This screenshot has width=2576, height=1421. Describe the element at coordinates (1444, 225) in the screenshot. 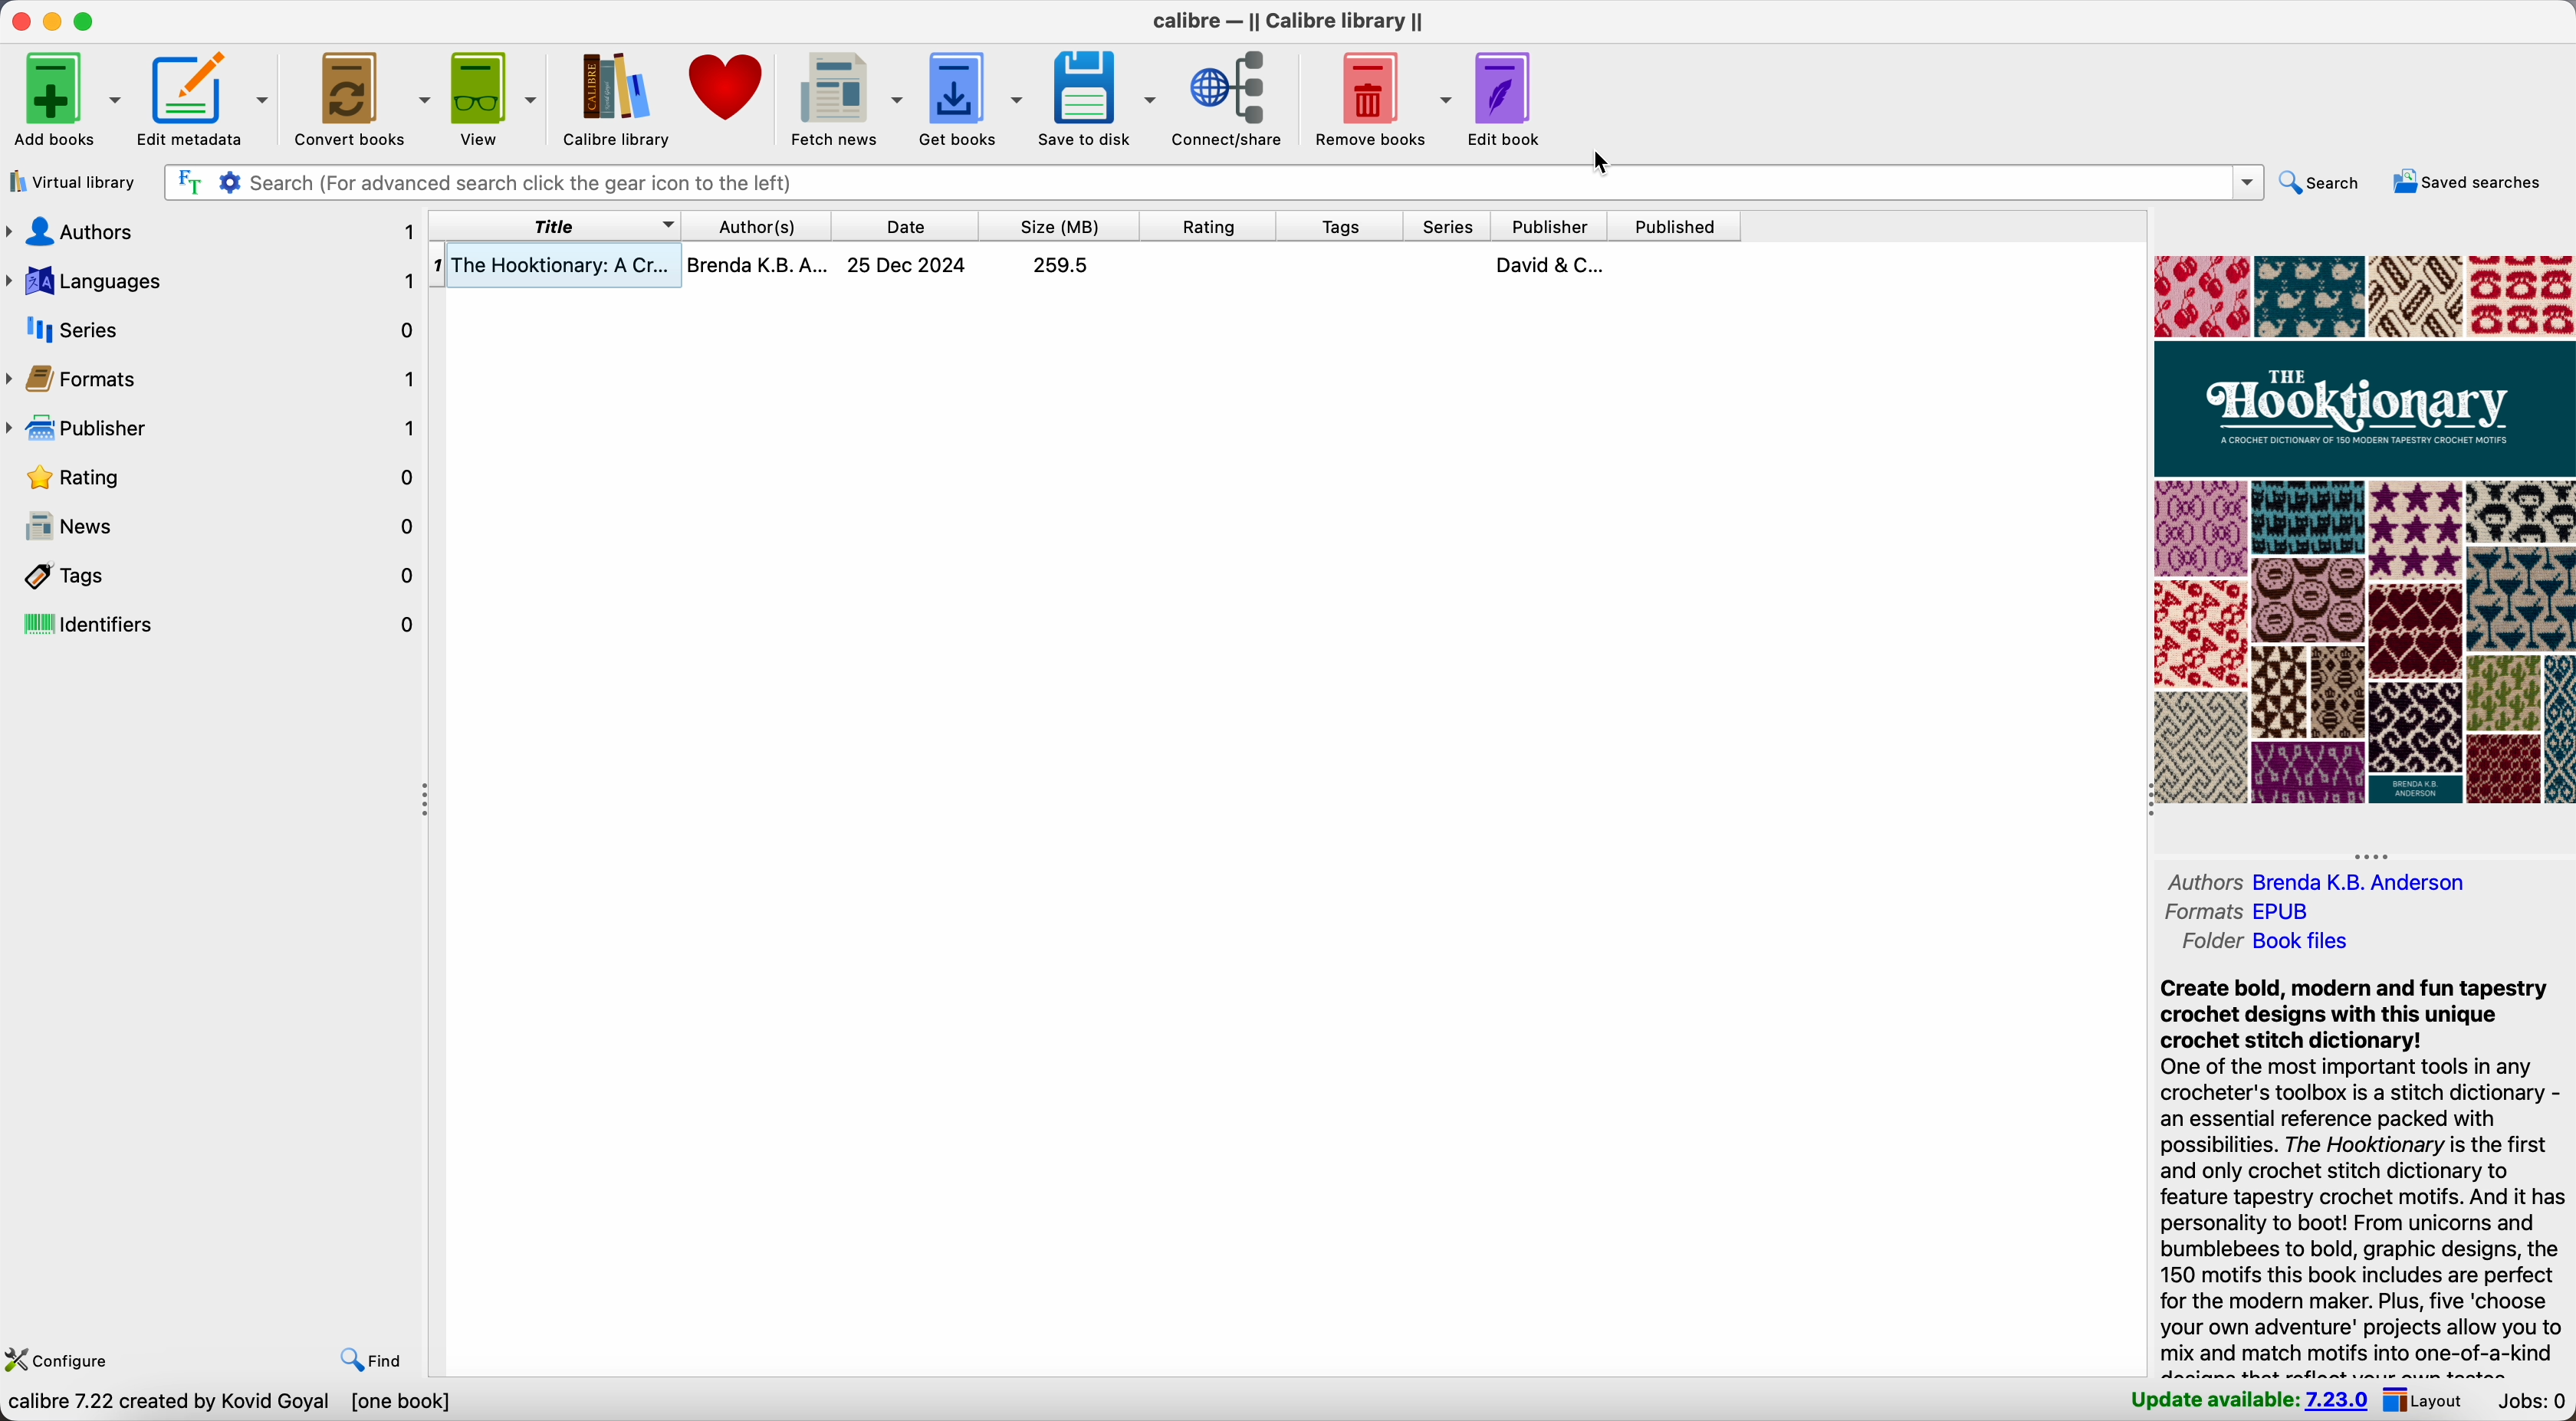

I see `series` at that location.